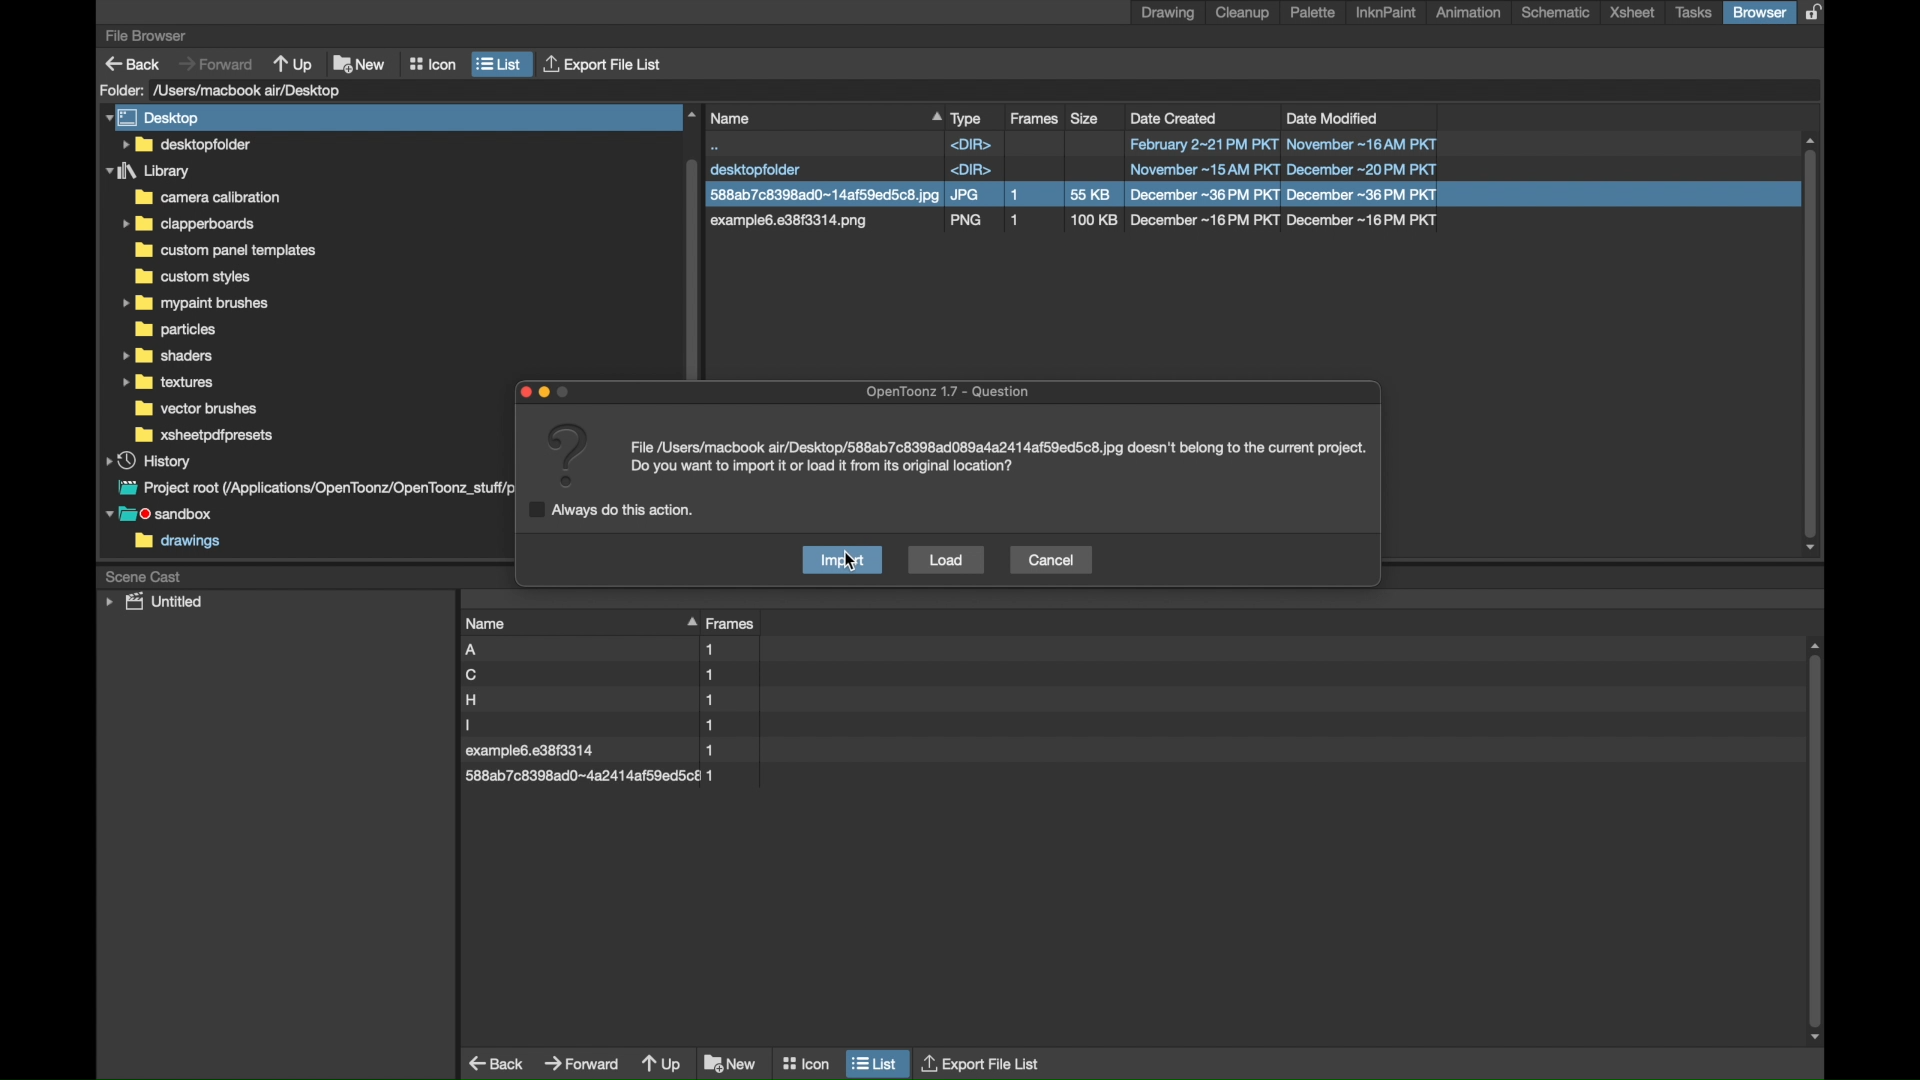 The image size is (1920, 1080). I want to click on file browser, so click(145, 36).